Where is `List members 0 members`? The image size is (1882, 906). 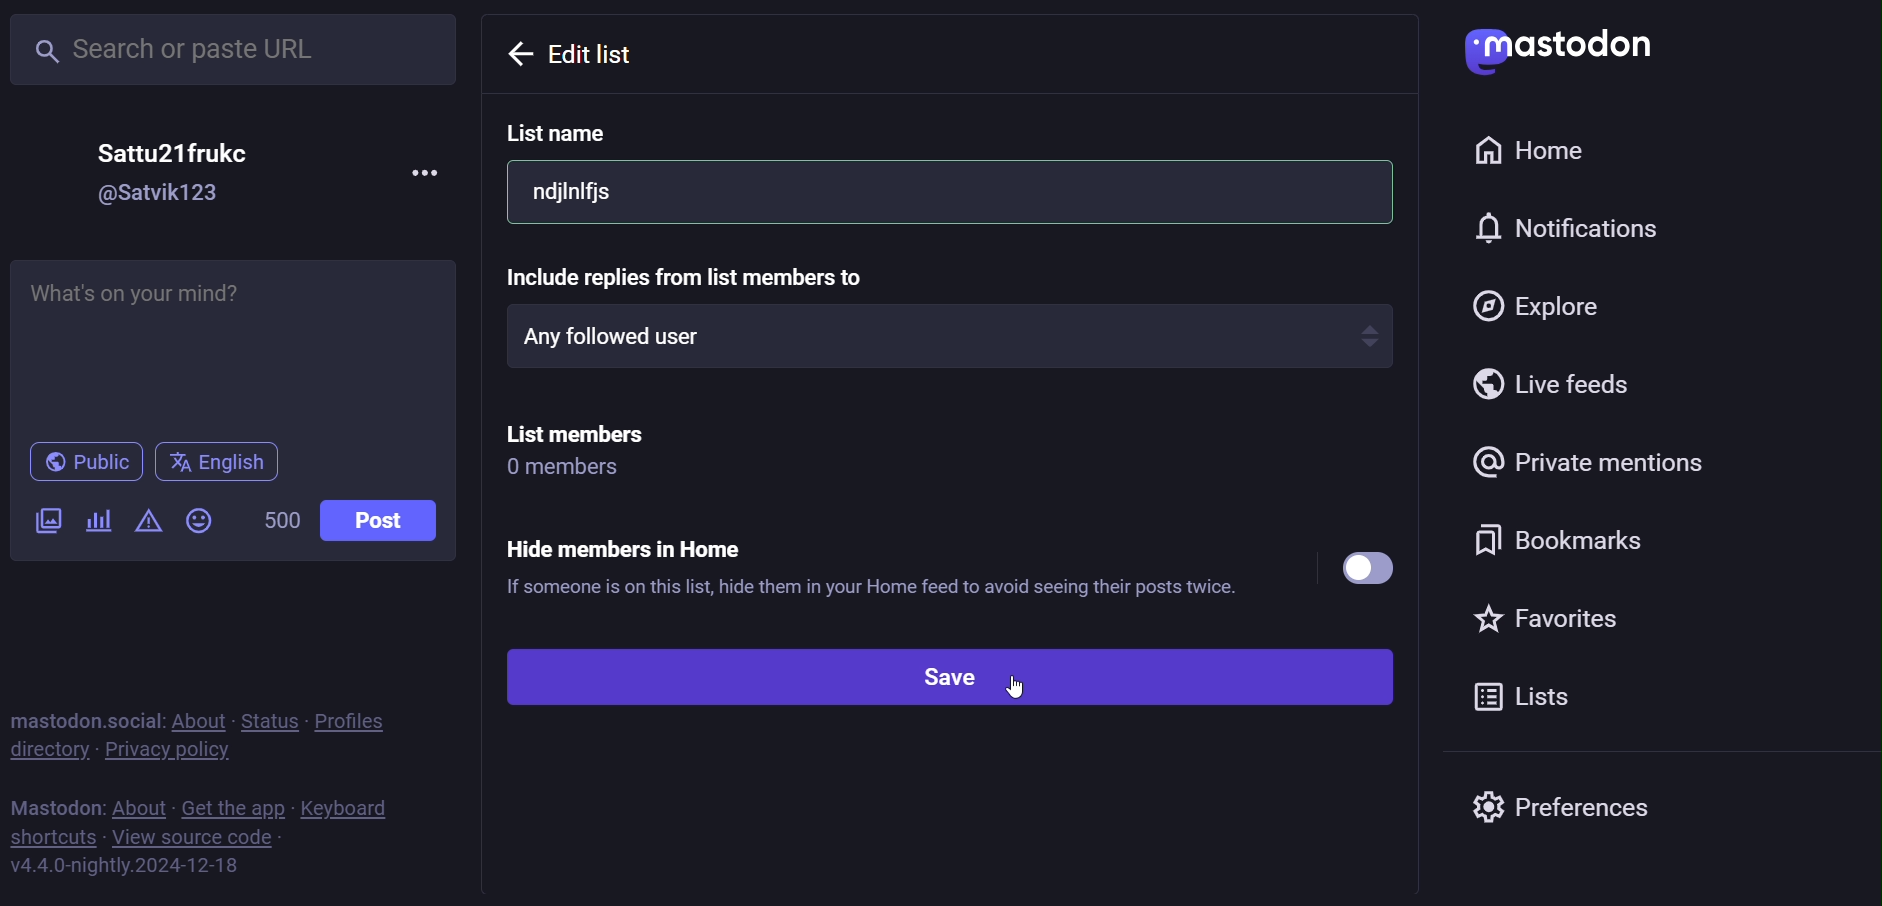 List members 0 members is located at coordinates (580, 448).